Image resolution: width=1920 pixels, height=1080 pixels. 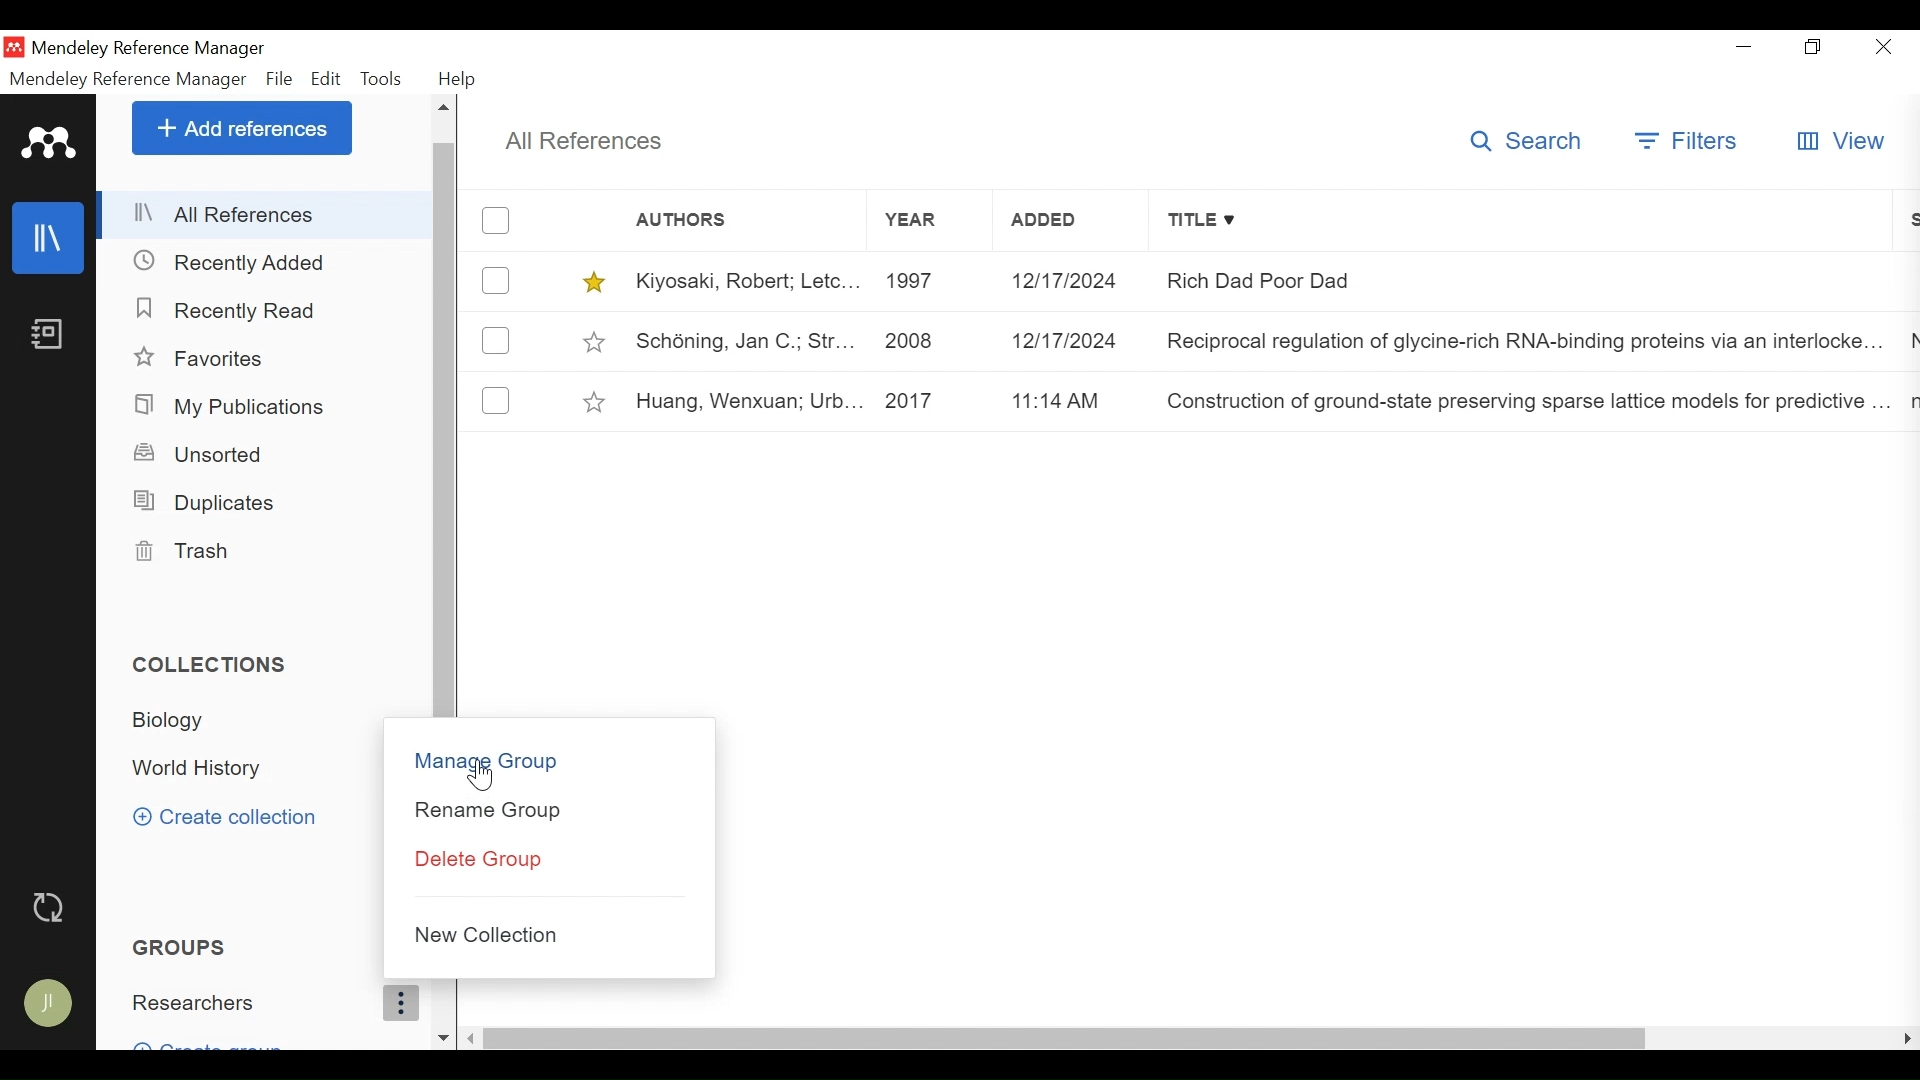 I want to click on Reciprocal regulation of glycine-rich RNA-binding proteins via an interlocked.., so click(x=1528, y=339).